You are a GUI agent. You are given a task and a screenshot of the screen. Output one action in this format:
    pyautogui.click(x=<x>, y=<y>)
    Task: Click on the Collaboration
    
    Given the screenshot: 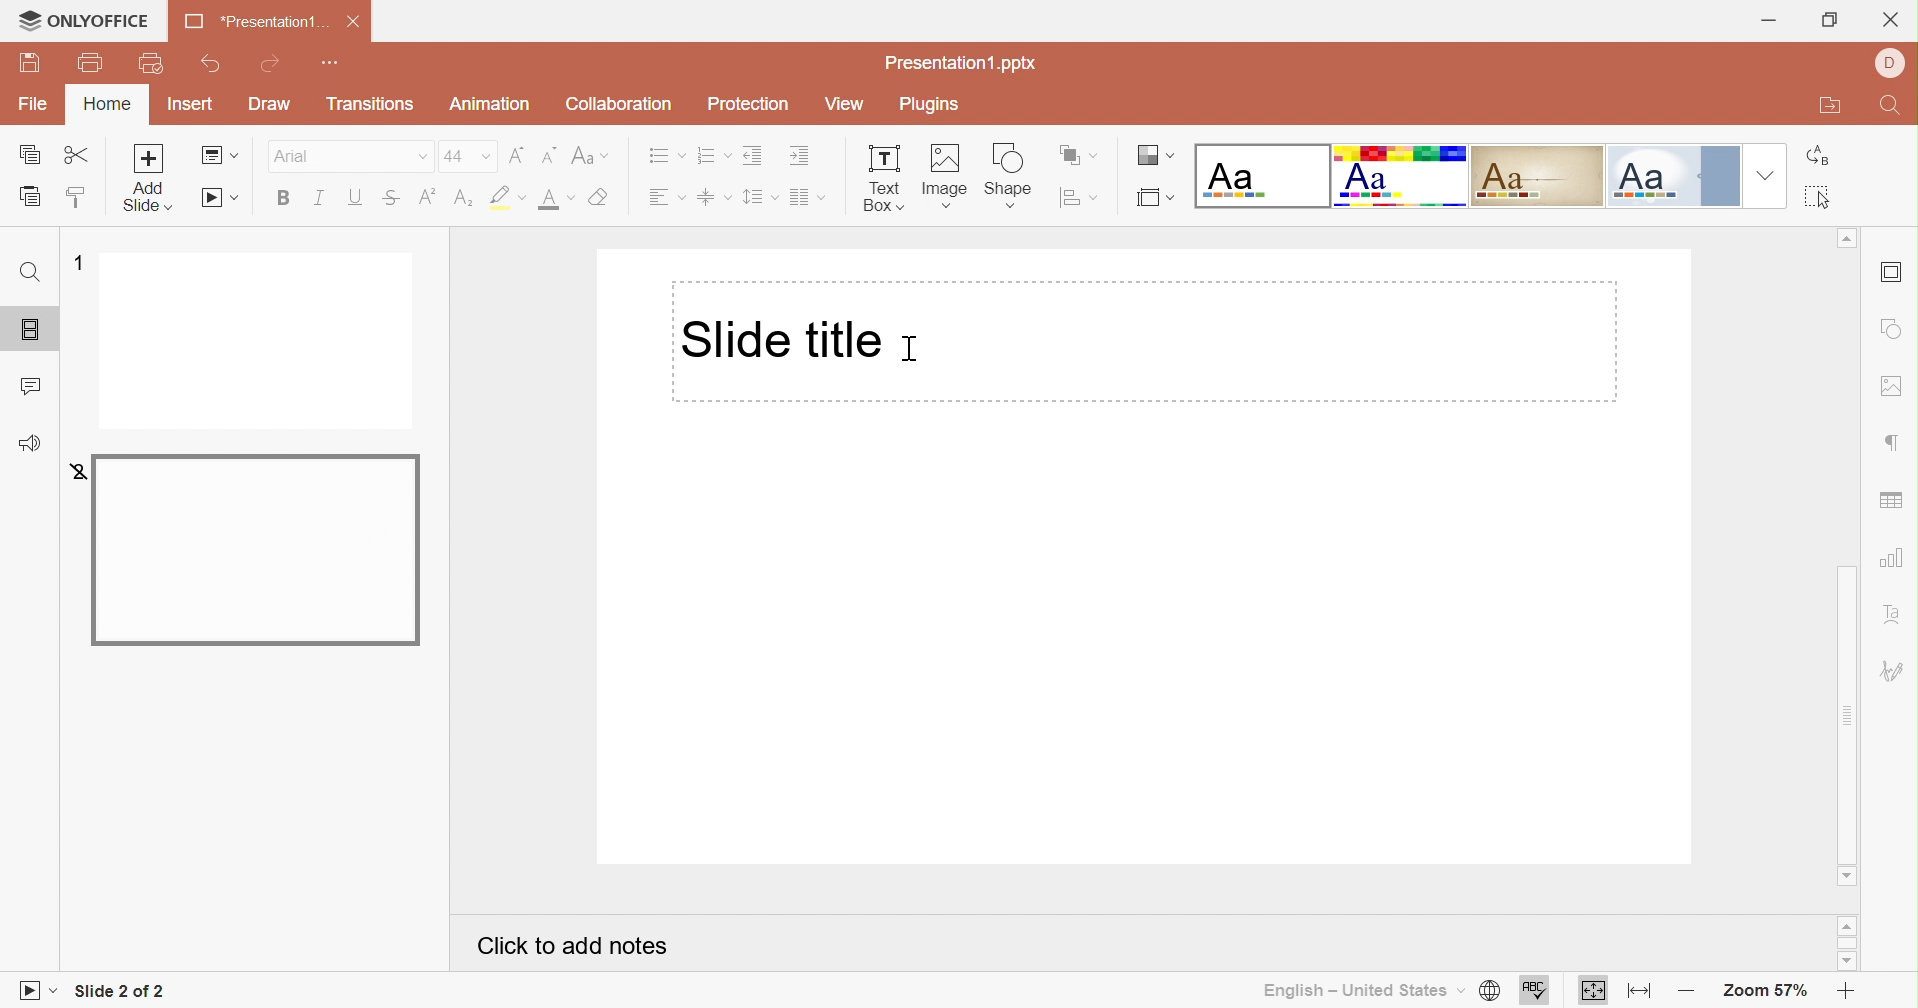 What is the action you would take?
    pyautogui.click(x=618, y=102)
    